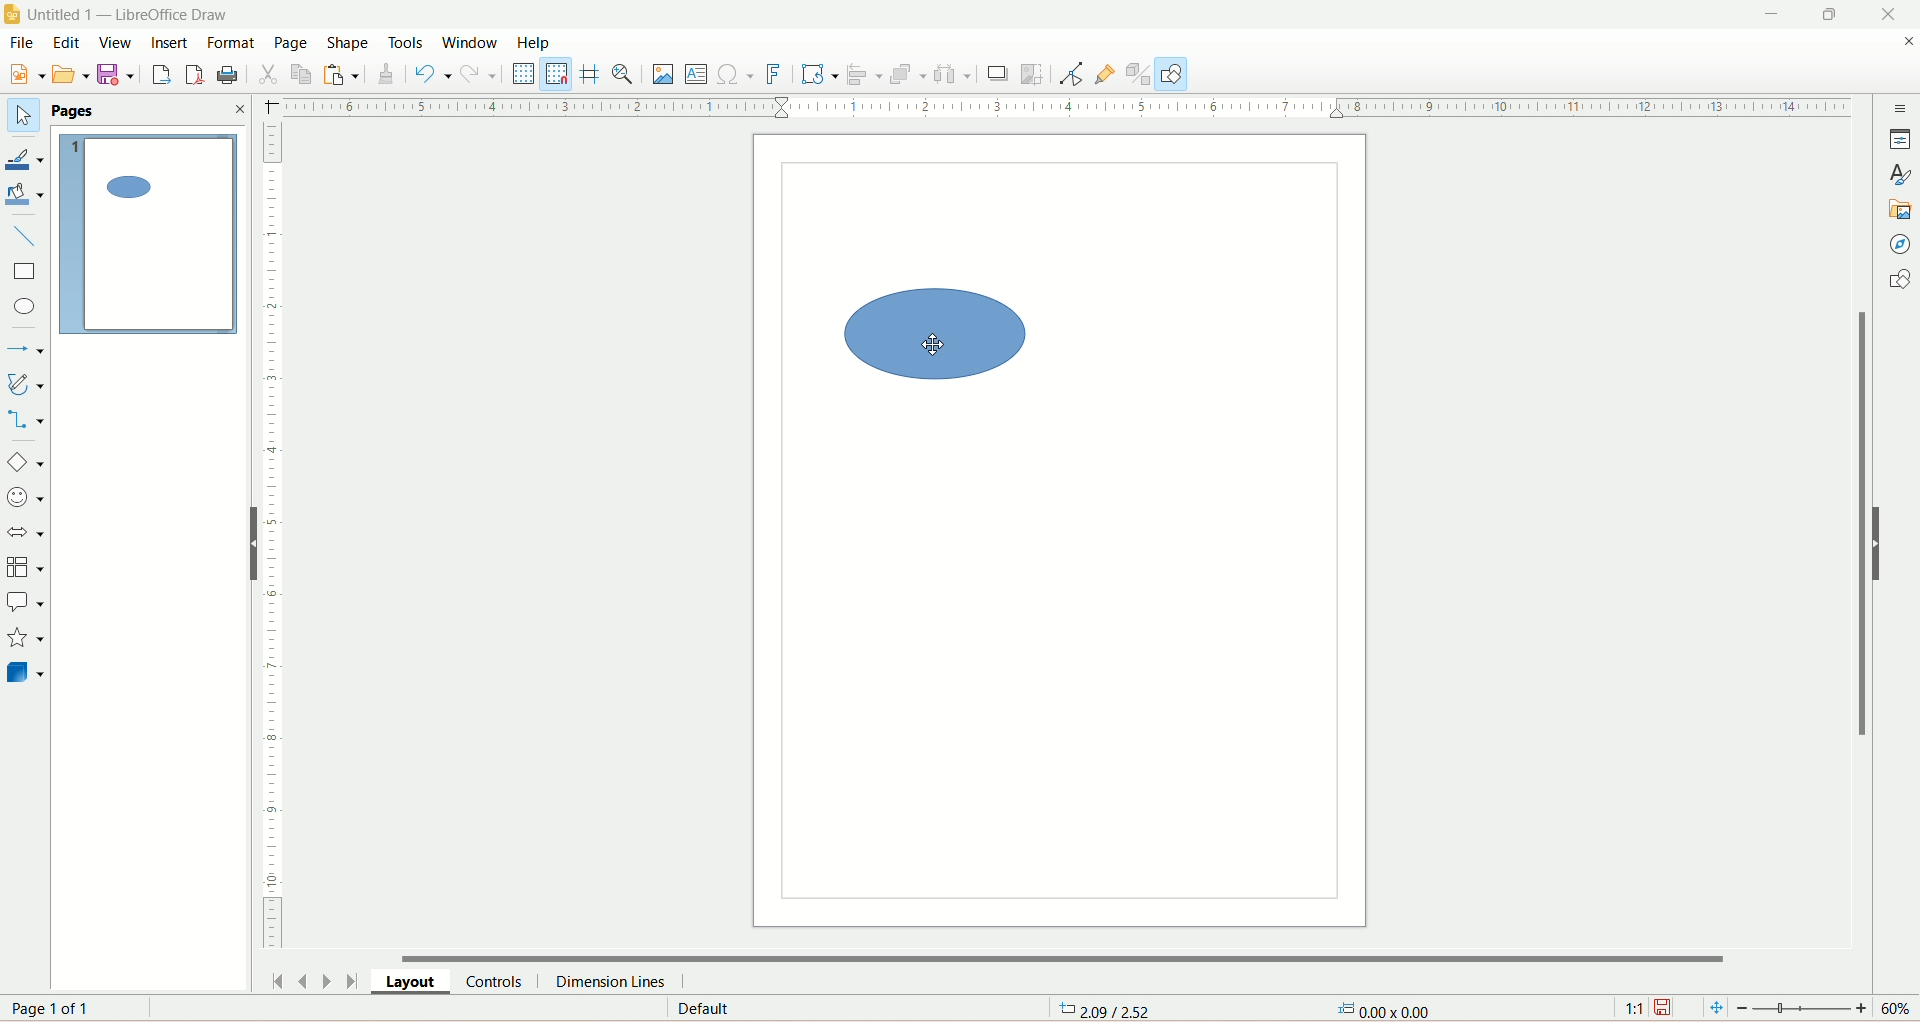 The height and width of the screenshot is (1022, 1920). I want to click on maximize, so click(1828, 14).